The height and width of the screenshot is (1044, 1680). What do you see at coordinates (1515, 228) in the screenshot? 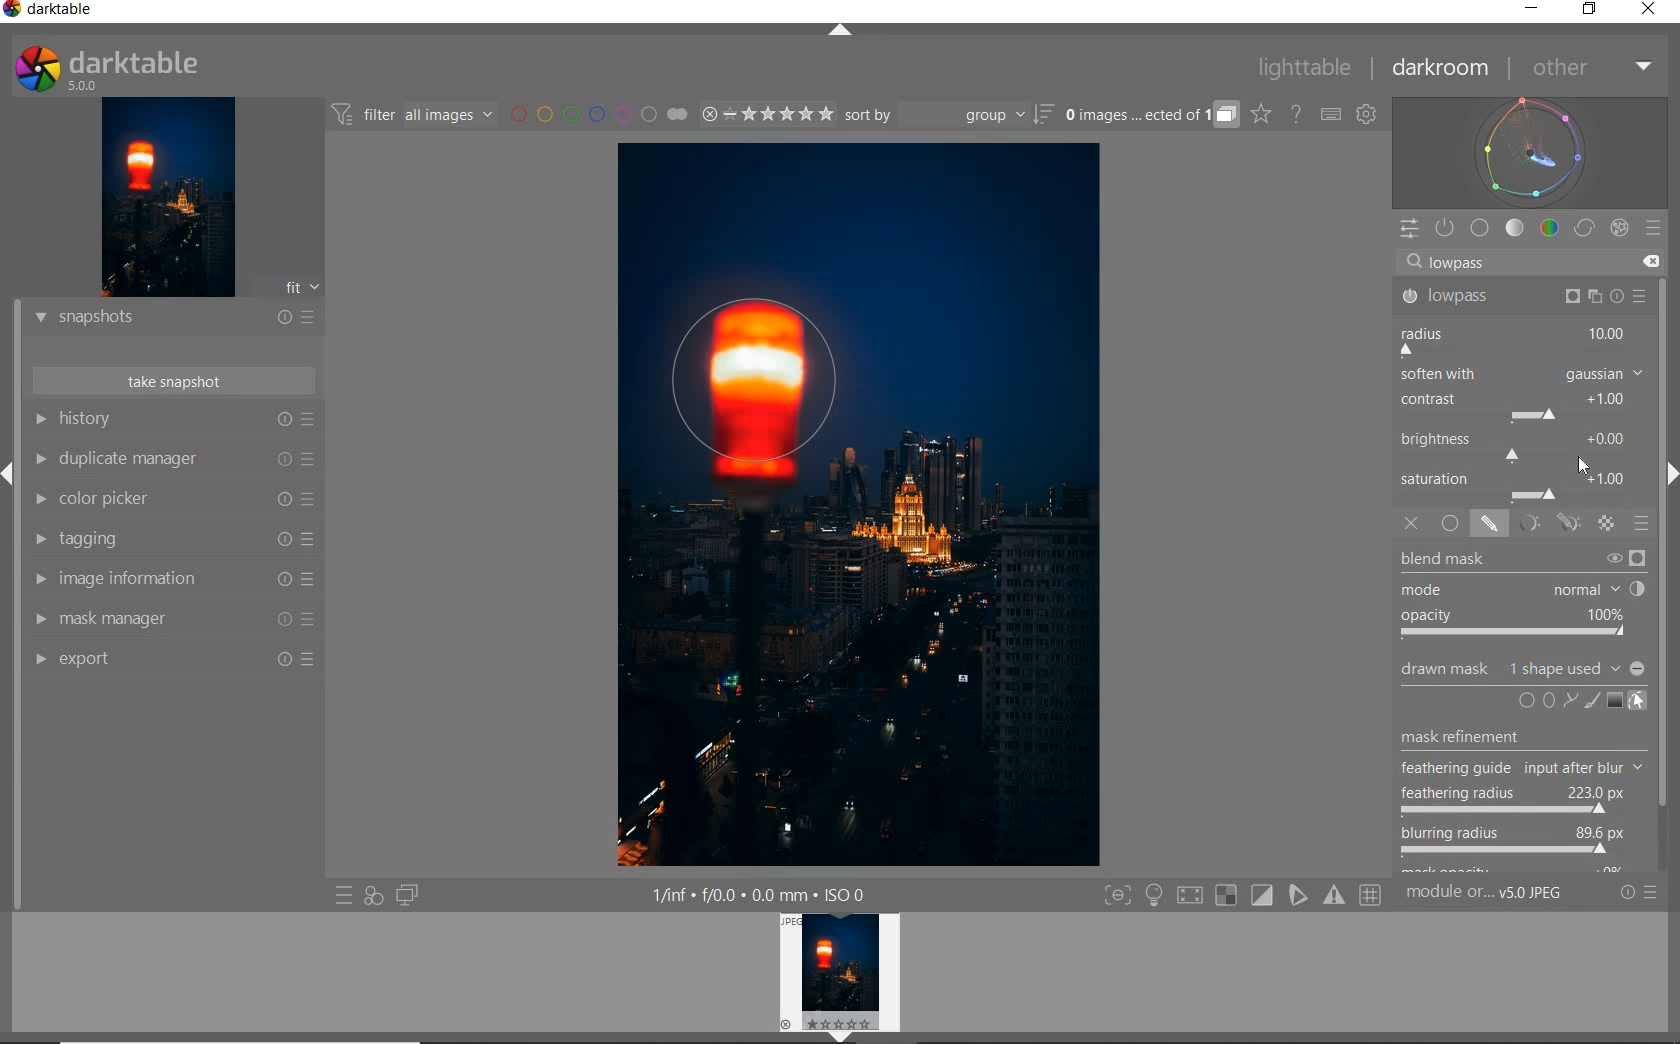
I see `TONE` at bounding box center [1515, 228].